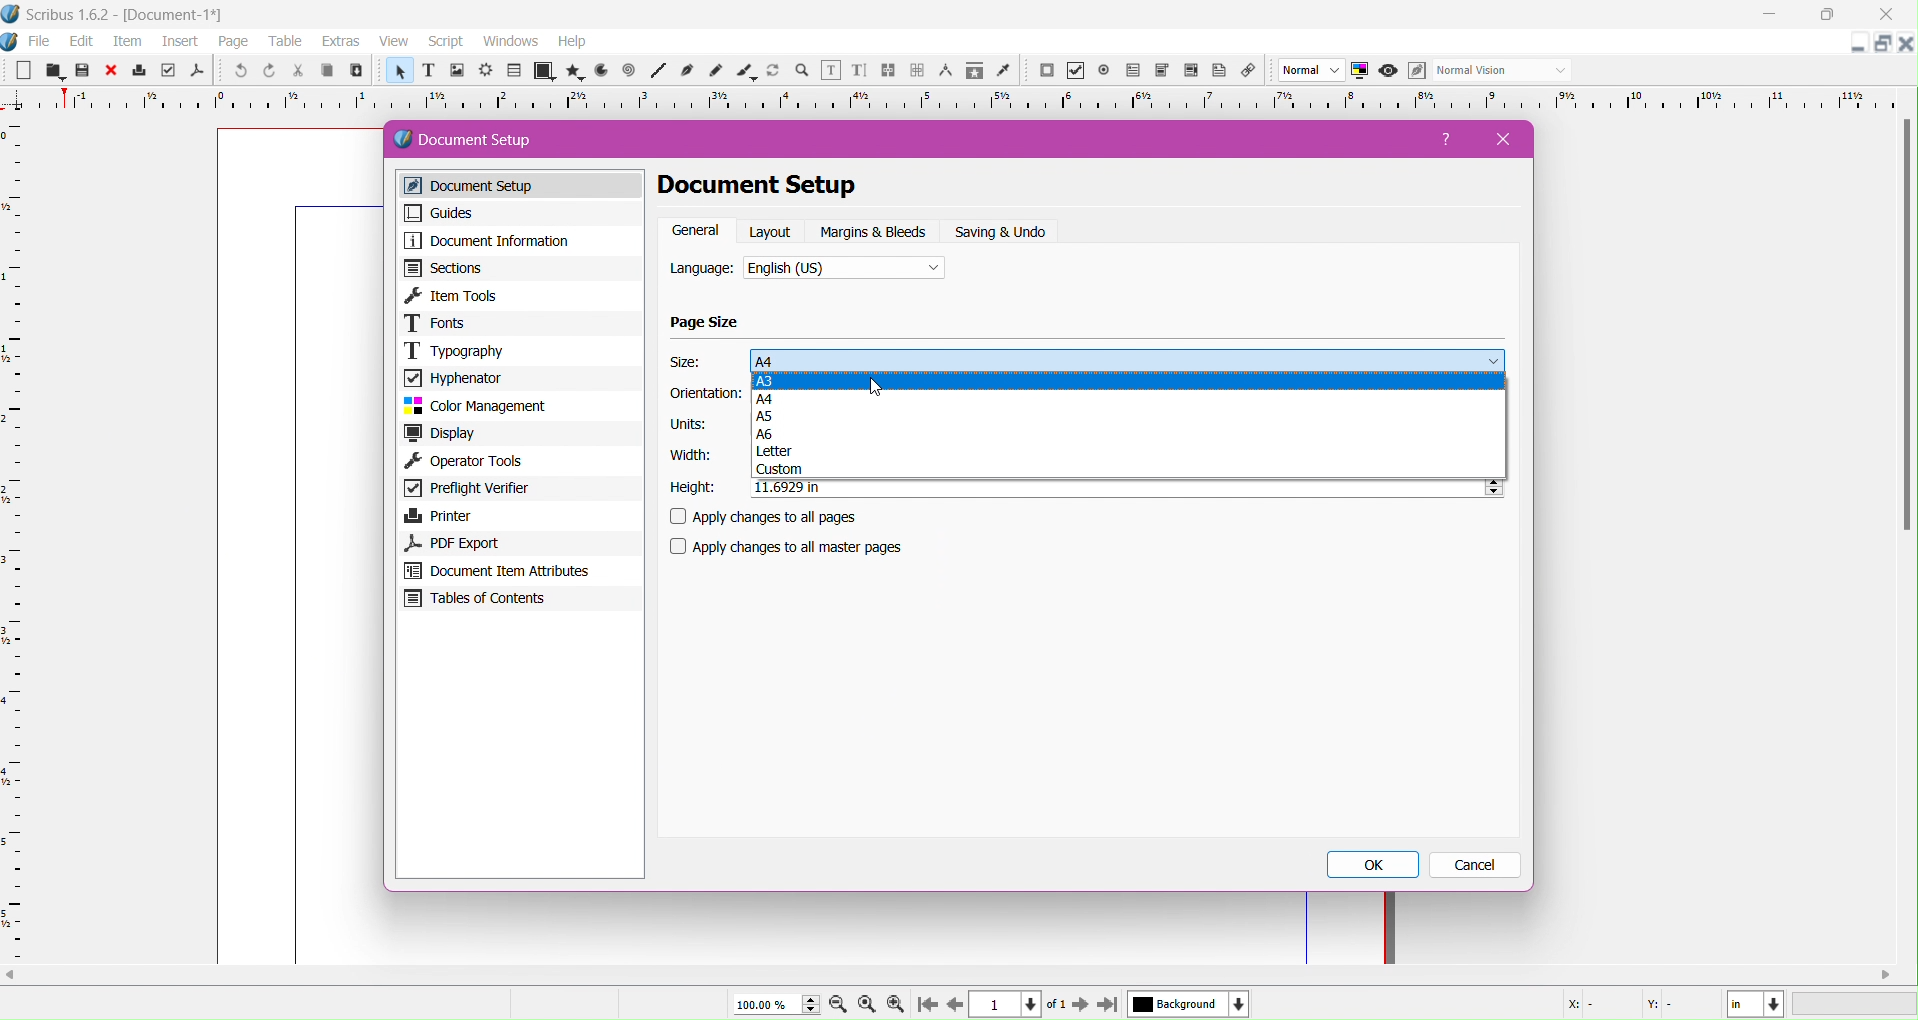  I want to click on progress bar, so click(1856, 1005).